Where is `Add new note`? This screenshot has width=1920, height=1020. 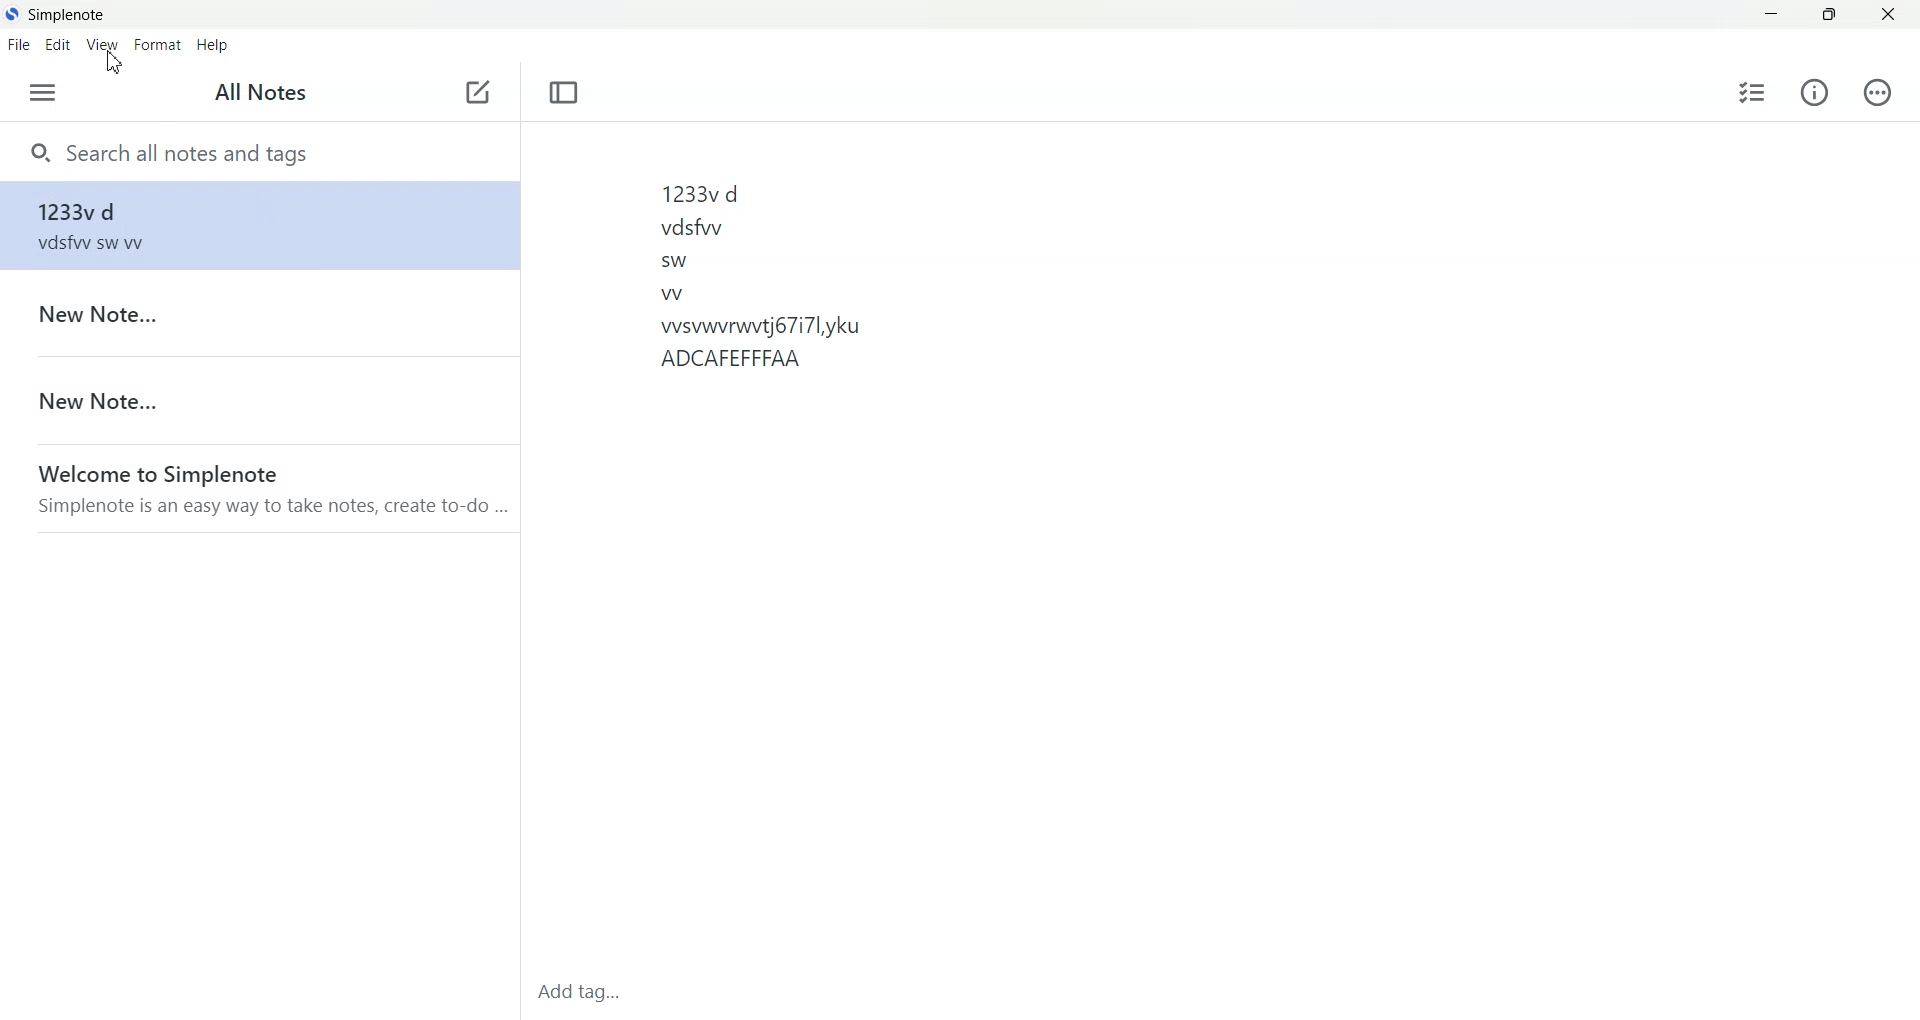
Add new note is located at coordinates (477, 92).